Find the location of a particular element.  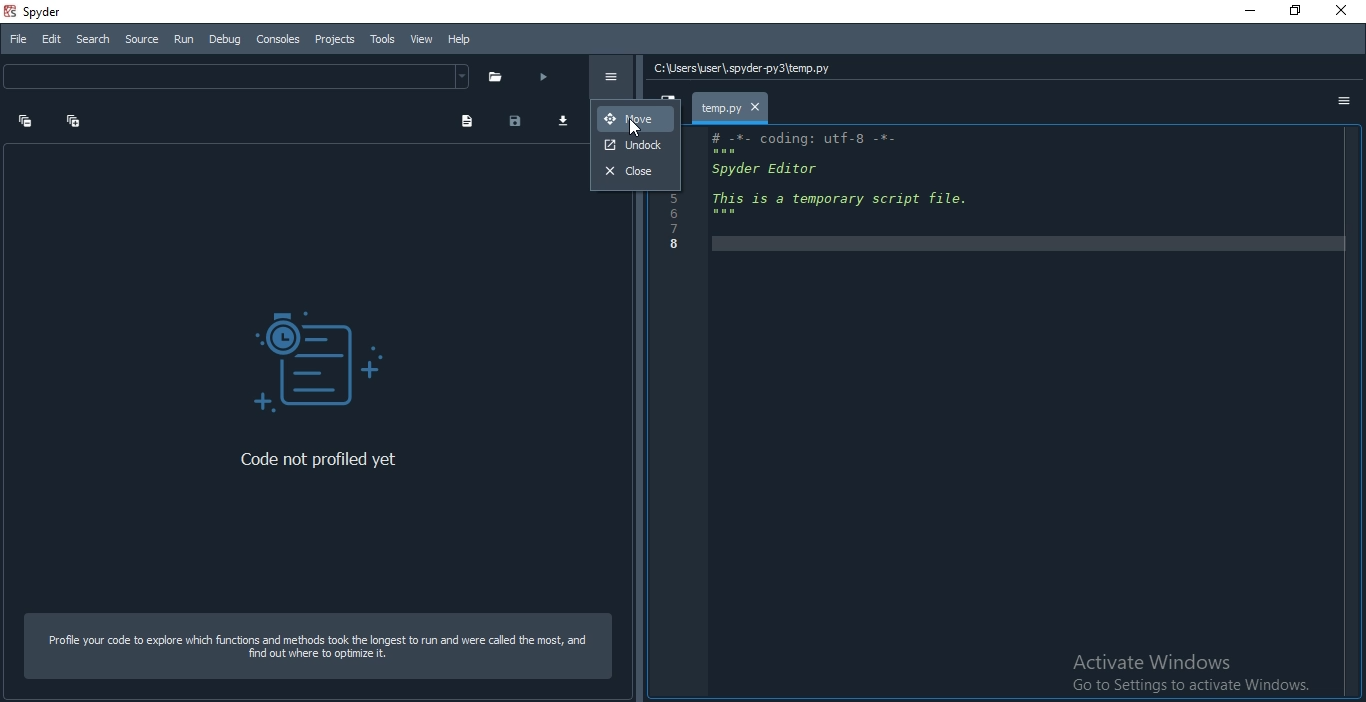

Tools is located at coordinates (381, 39).